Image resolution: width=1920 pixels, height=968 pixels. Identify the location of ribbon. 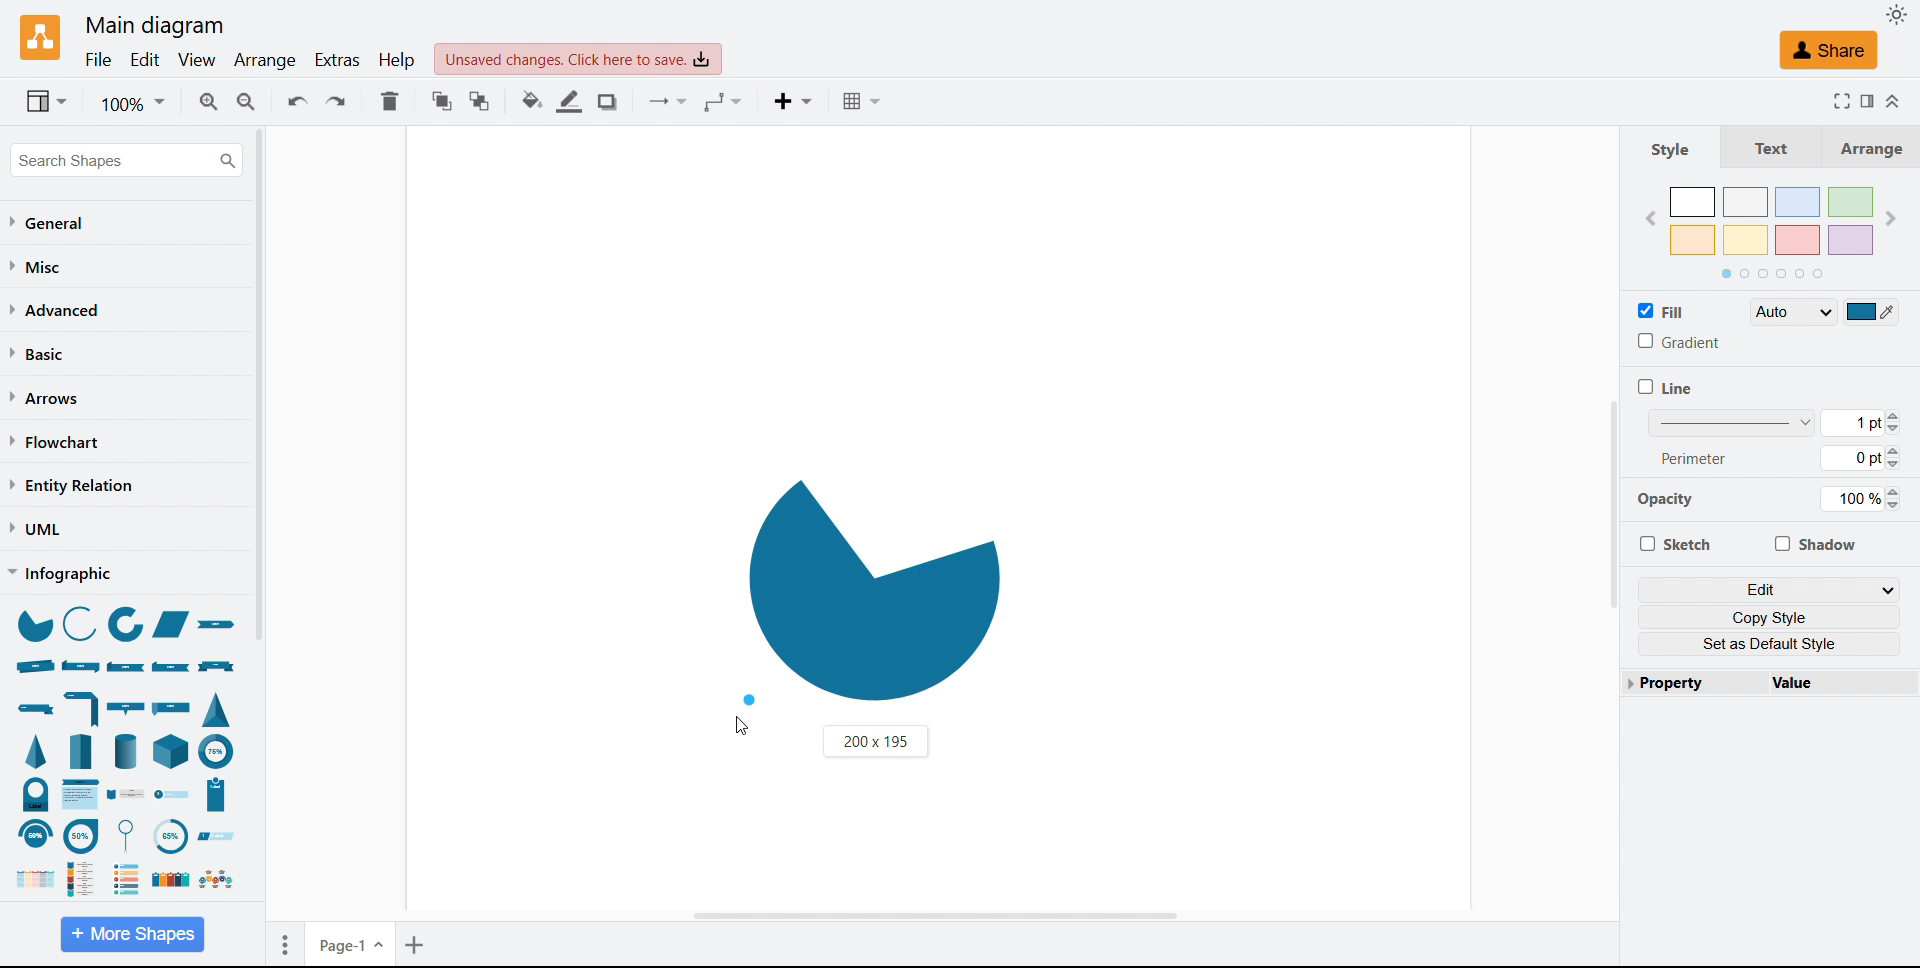
(221, 627).